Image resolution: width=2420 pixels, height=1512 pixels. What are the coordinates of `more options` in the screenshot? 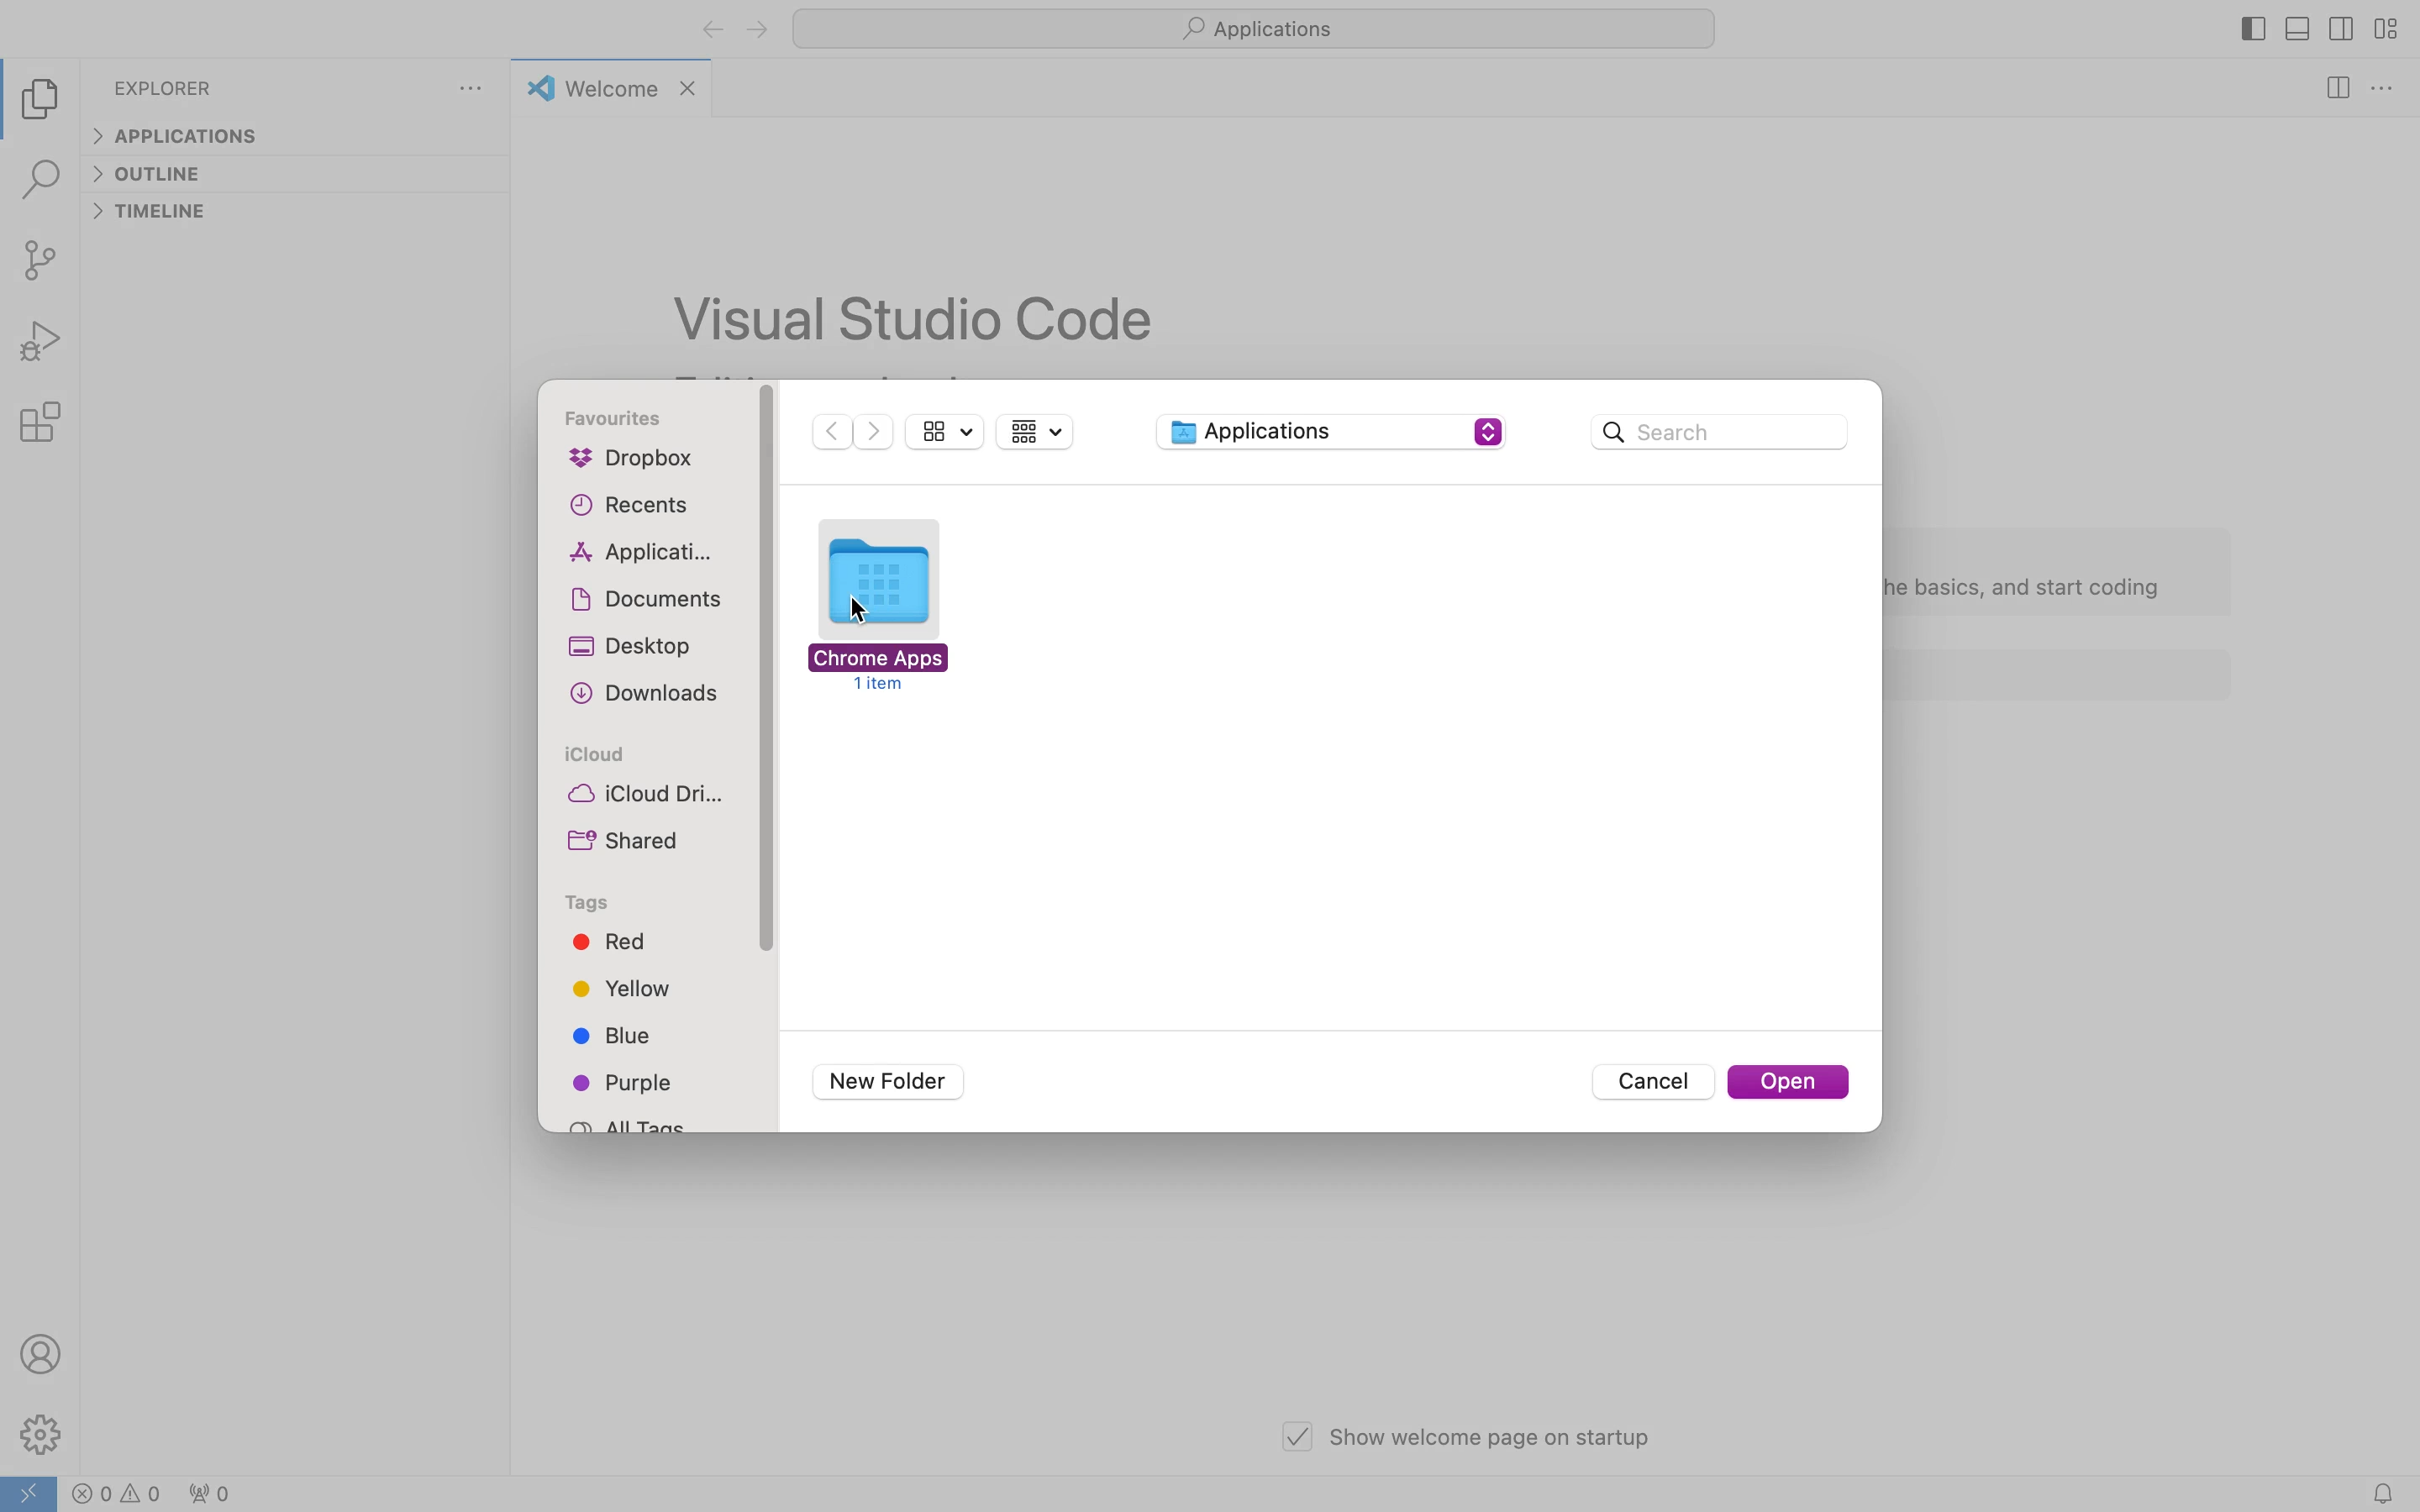 It's located at (474, 91).